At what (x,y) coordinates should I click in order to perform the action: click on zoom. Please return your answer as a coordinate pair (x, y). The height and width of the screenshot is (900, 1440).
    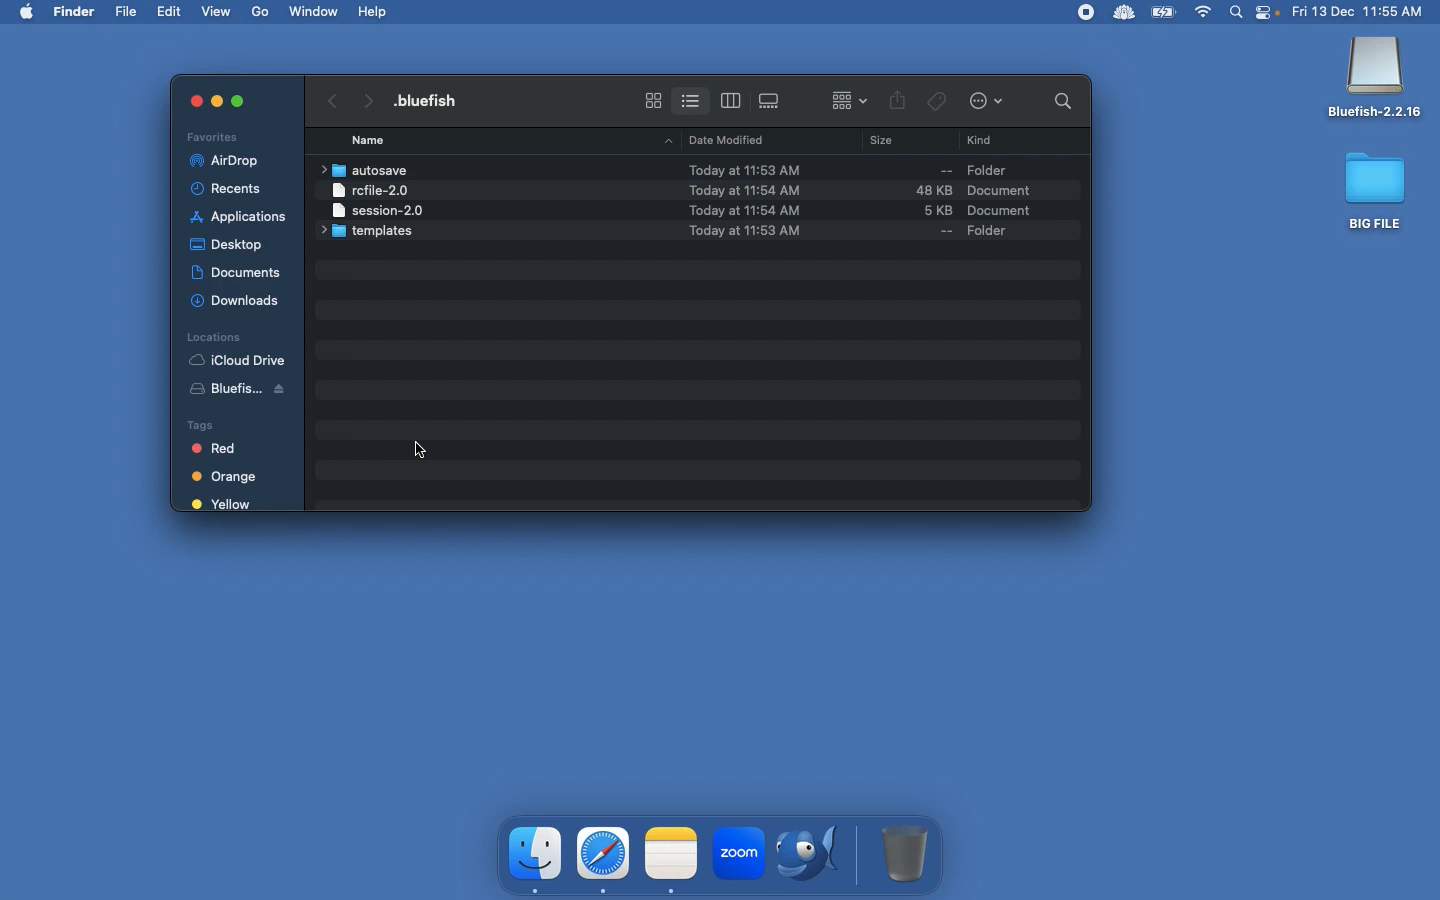
    Looking at the image, I should click on (737, 856).